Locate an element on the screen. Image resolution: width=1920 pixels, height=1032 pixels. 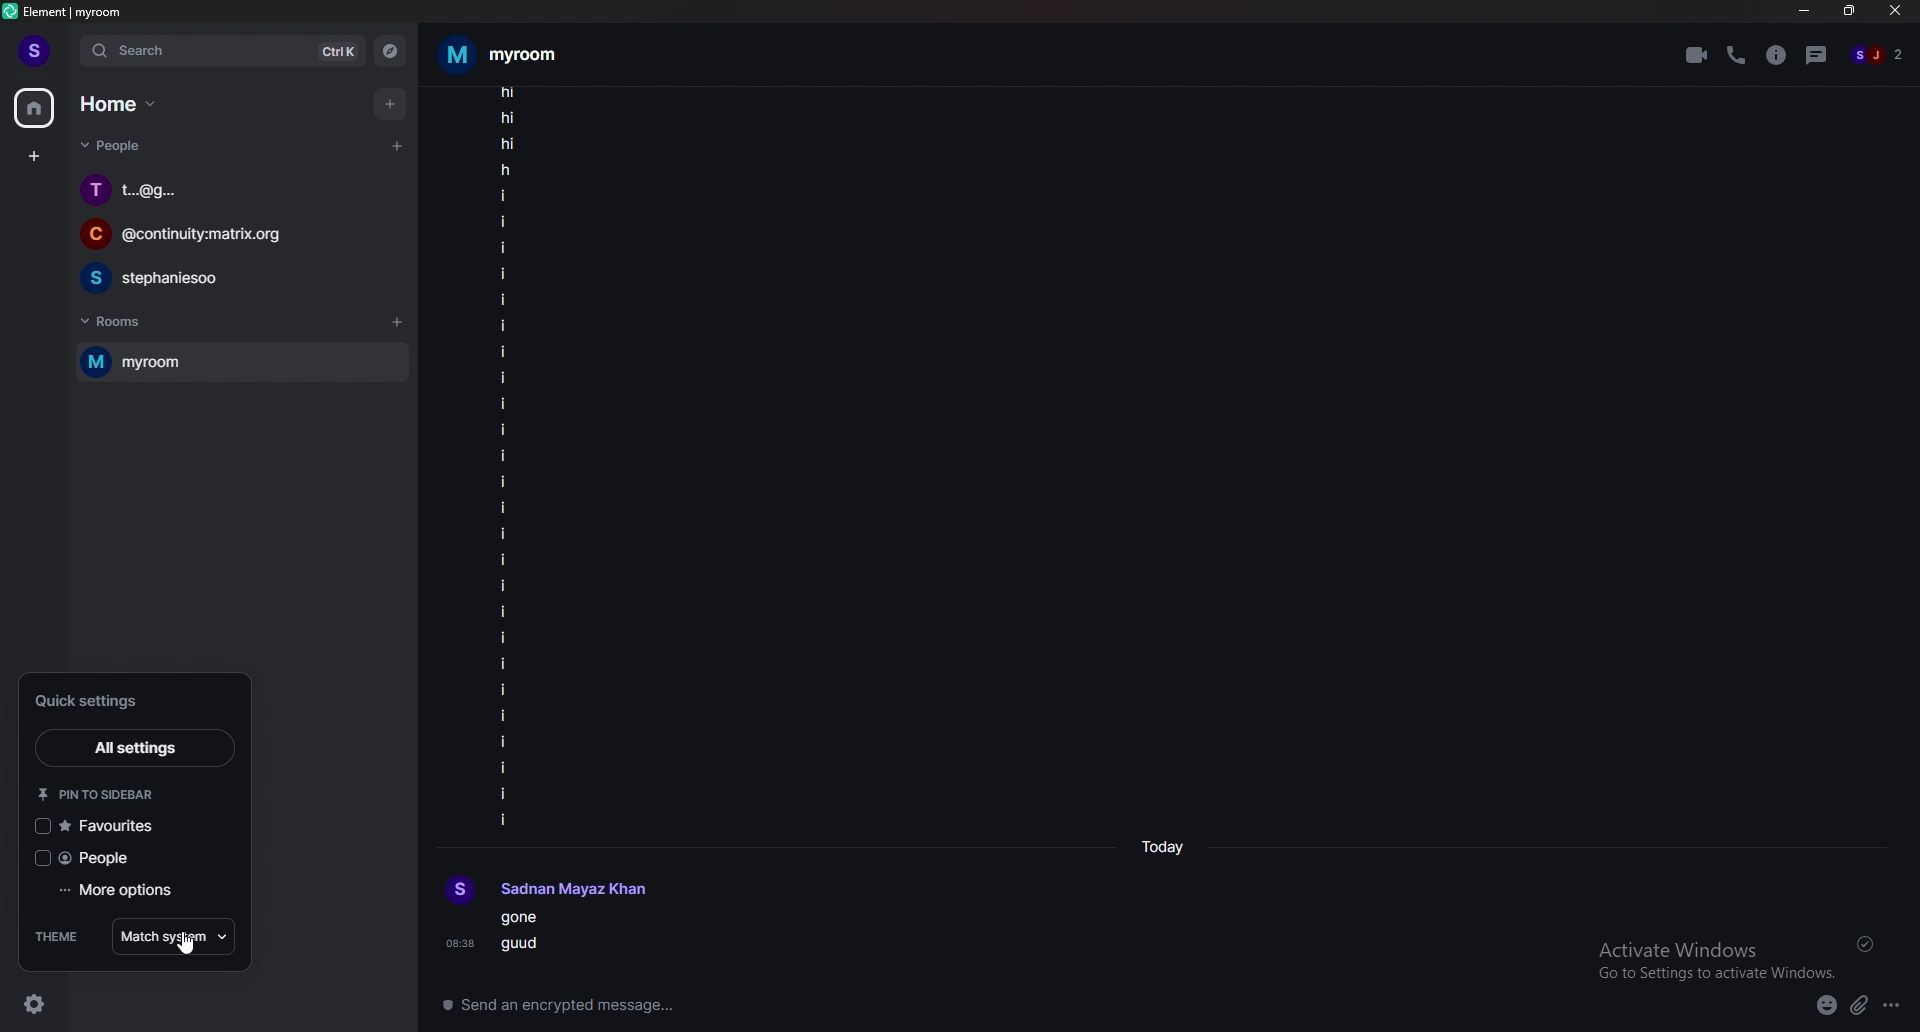
settings is located at coordinates (31, 1003).